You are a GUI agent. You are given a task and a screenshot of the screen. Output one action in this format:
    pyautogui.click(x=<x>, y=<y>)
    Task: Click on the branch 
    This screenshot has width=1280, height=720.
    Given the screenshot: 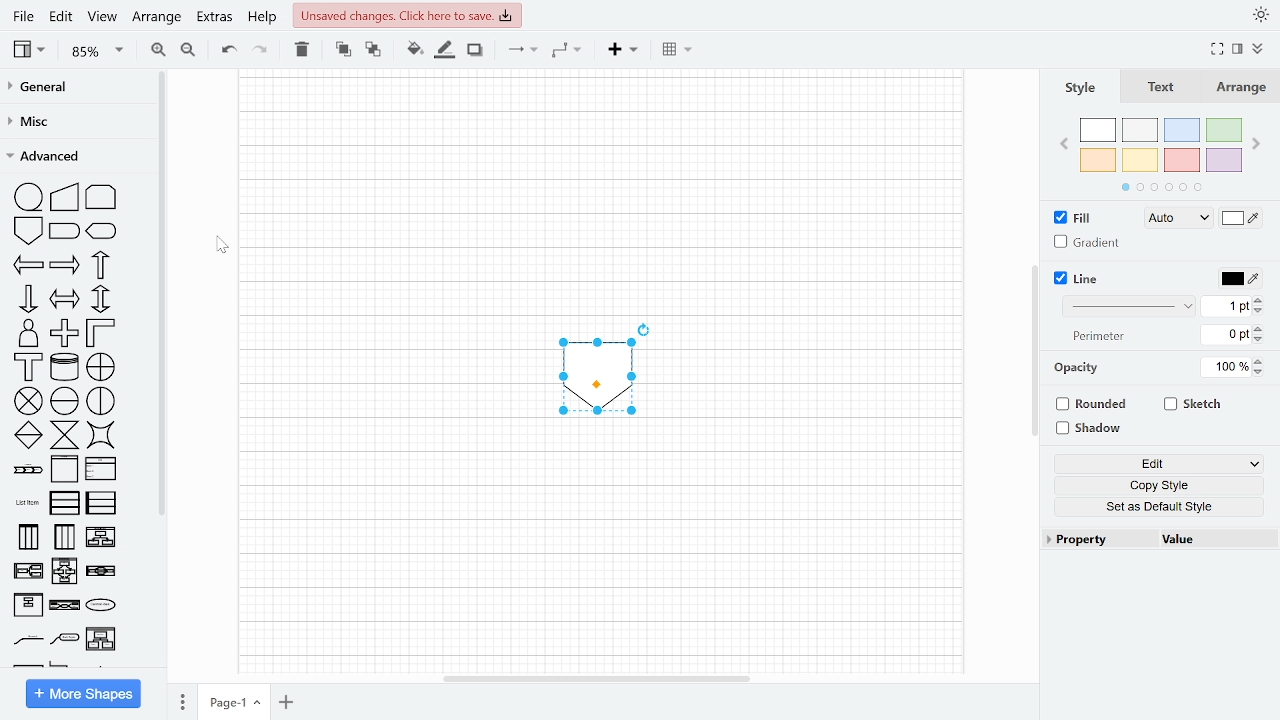 What is the action you would take?
    pyautogui.click(x=102, y=606)
    